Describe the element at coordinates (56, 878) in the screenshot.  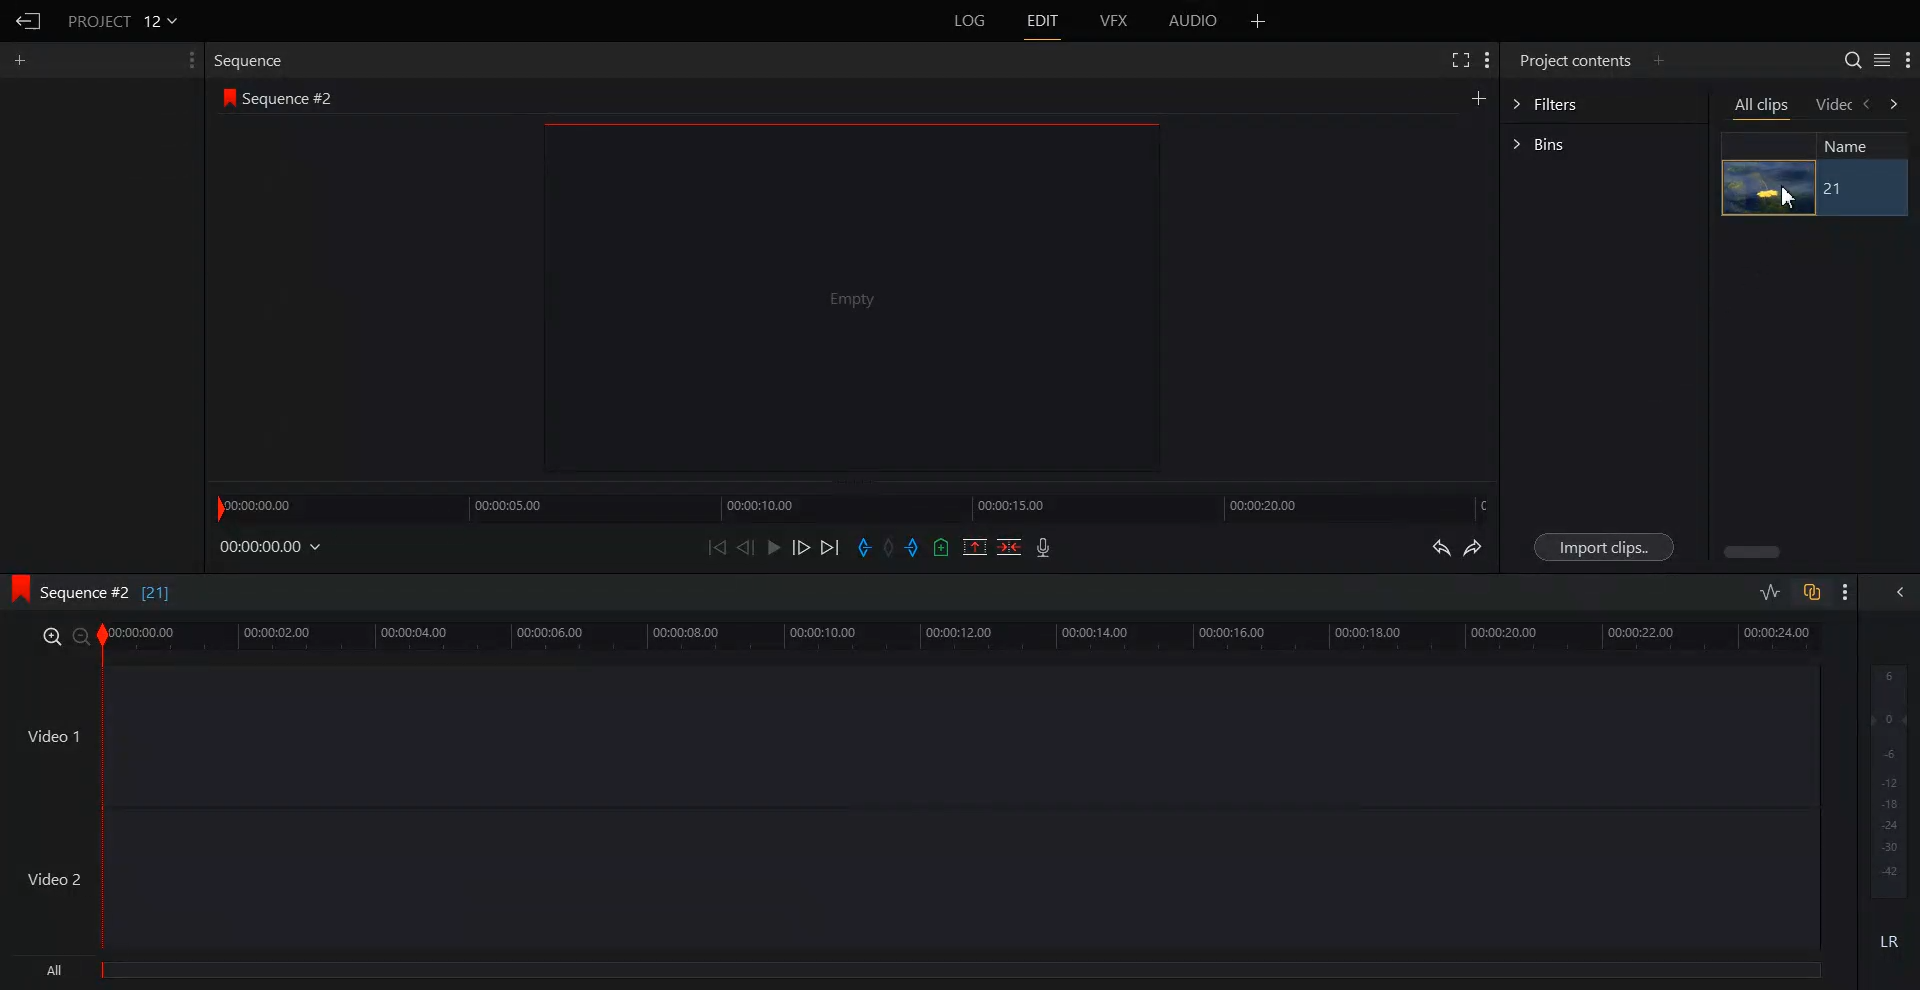
I see `Video 2` at that location.